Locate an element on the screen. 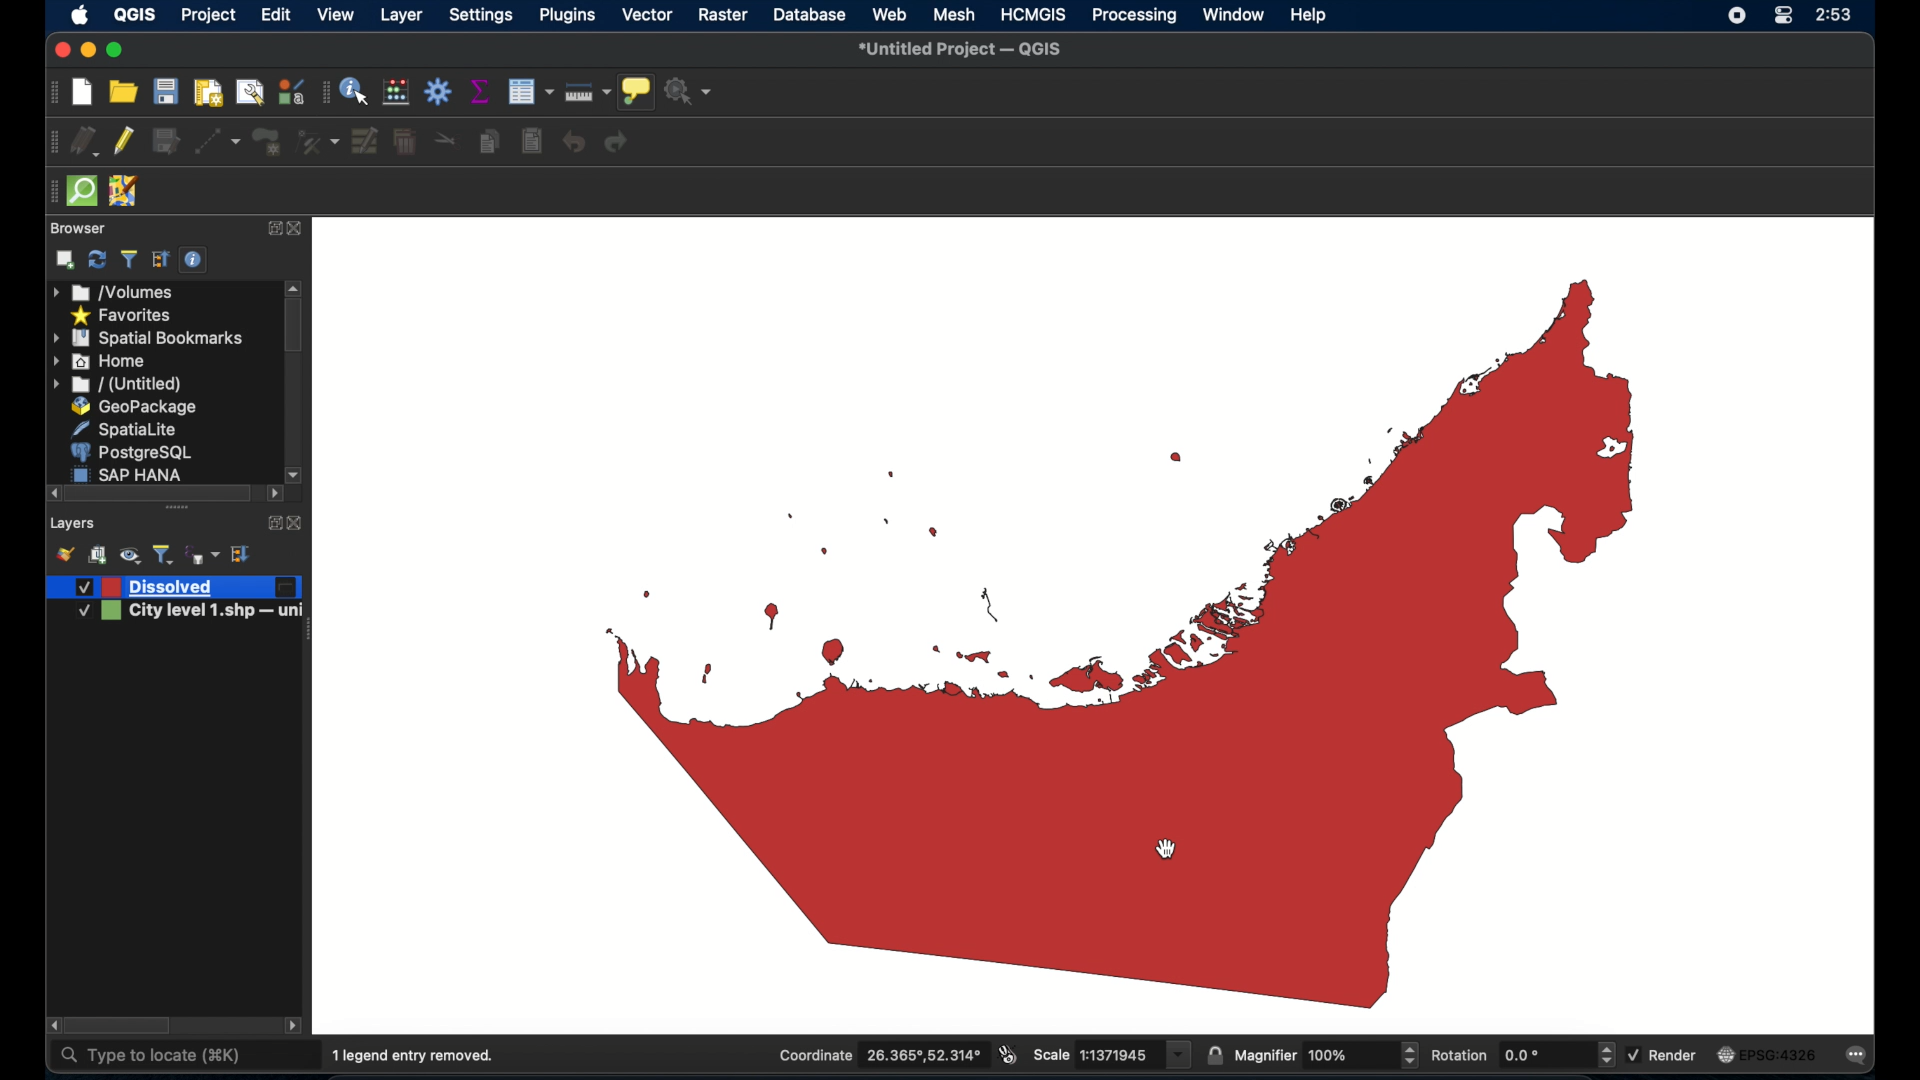 The width and height of the screenshot is (1920, 1080). jsom remote is located at coordinates (125, 191).